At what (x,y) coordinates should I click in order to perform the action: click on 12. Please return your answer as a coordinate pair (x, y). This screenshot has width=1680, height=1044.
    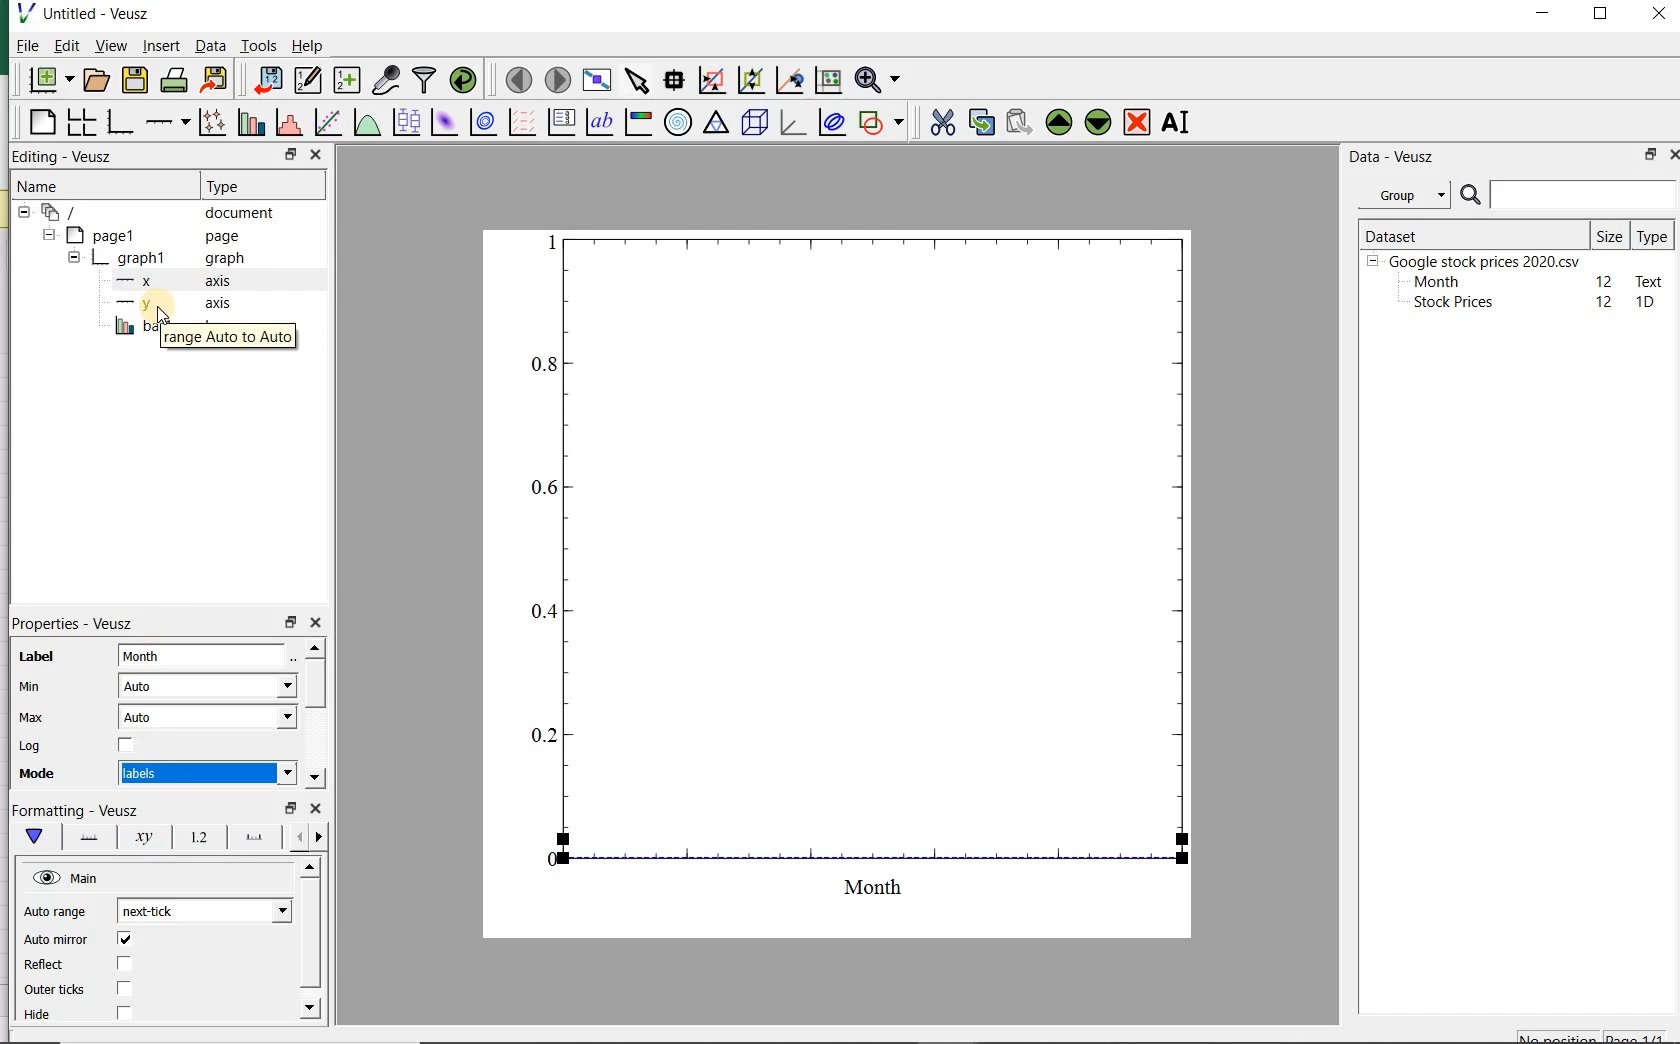
    Looking at the image, I should click on (1606, 302).